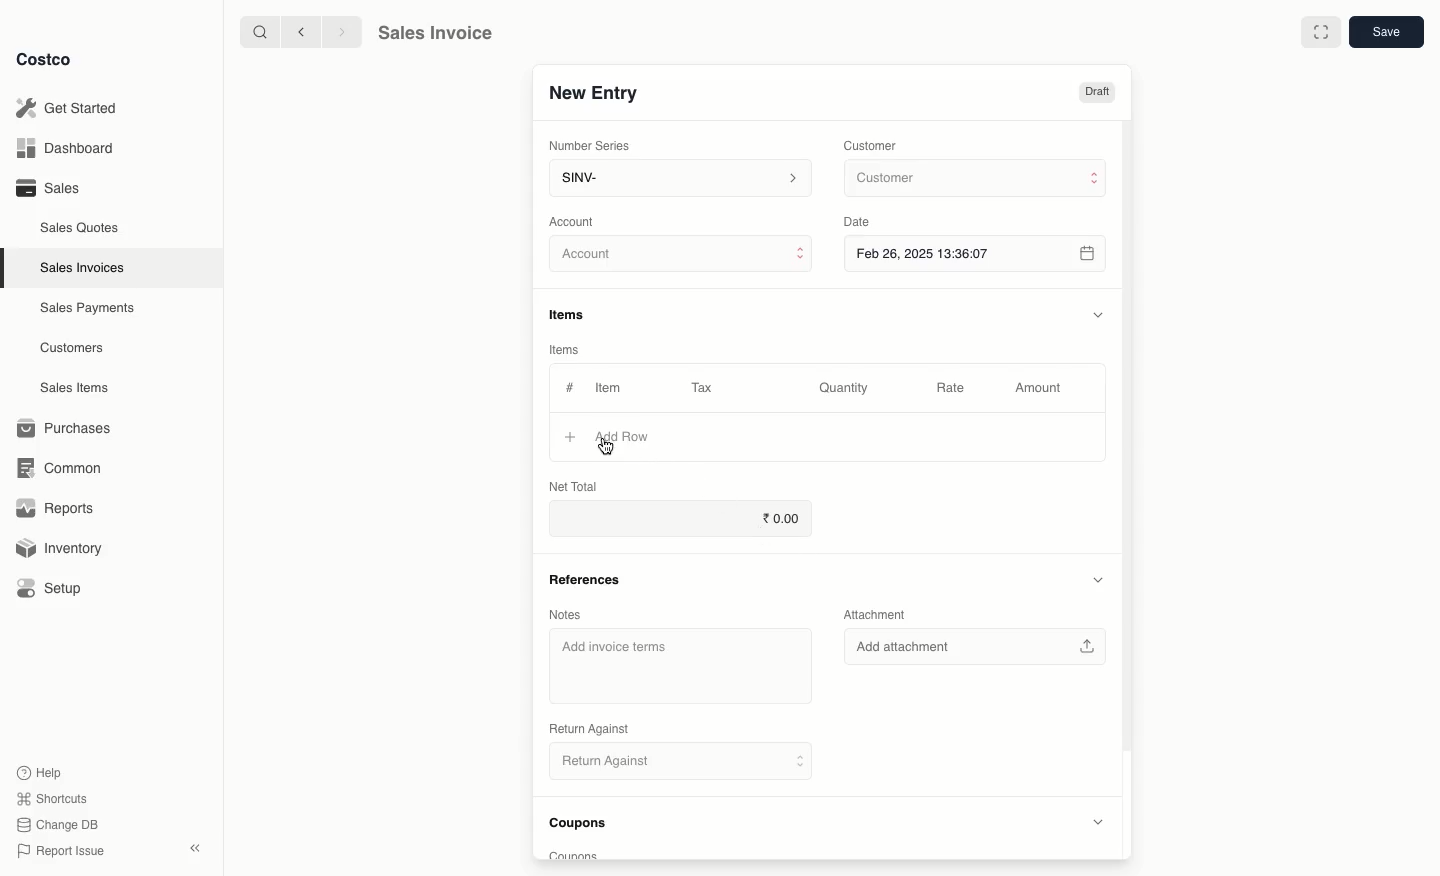  Describe the element at coordinates (574, 314) in the screenshot. I see `Items` at that location.